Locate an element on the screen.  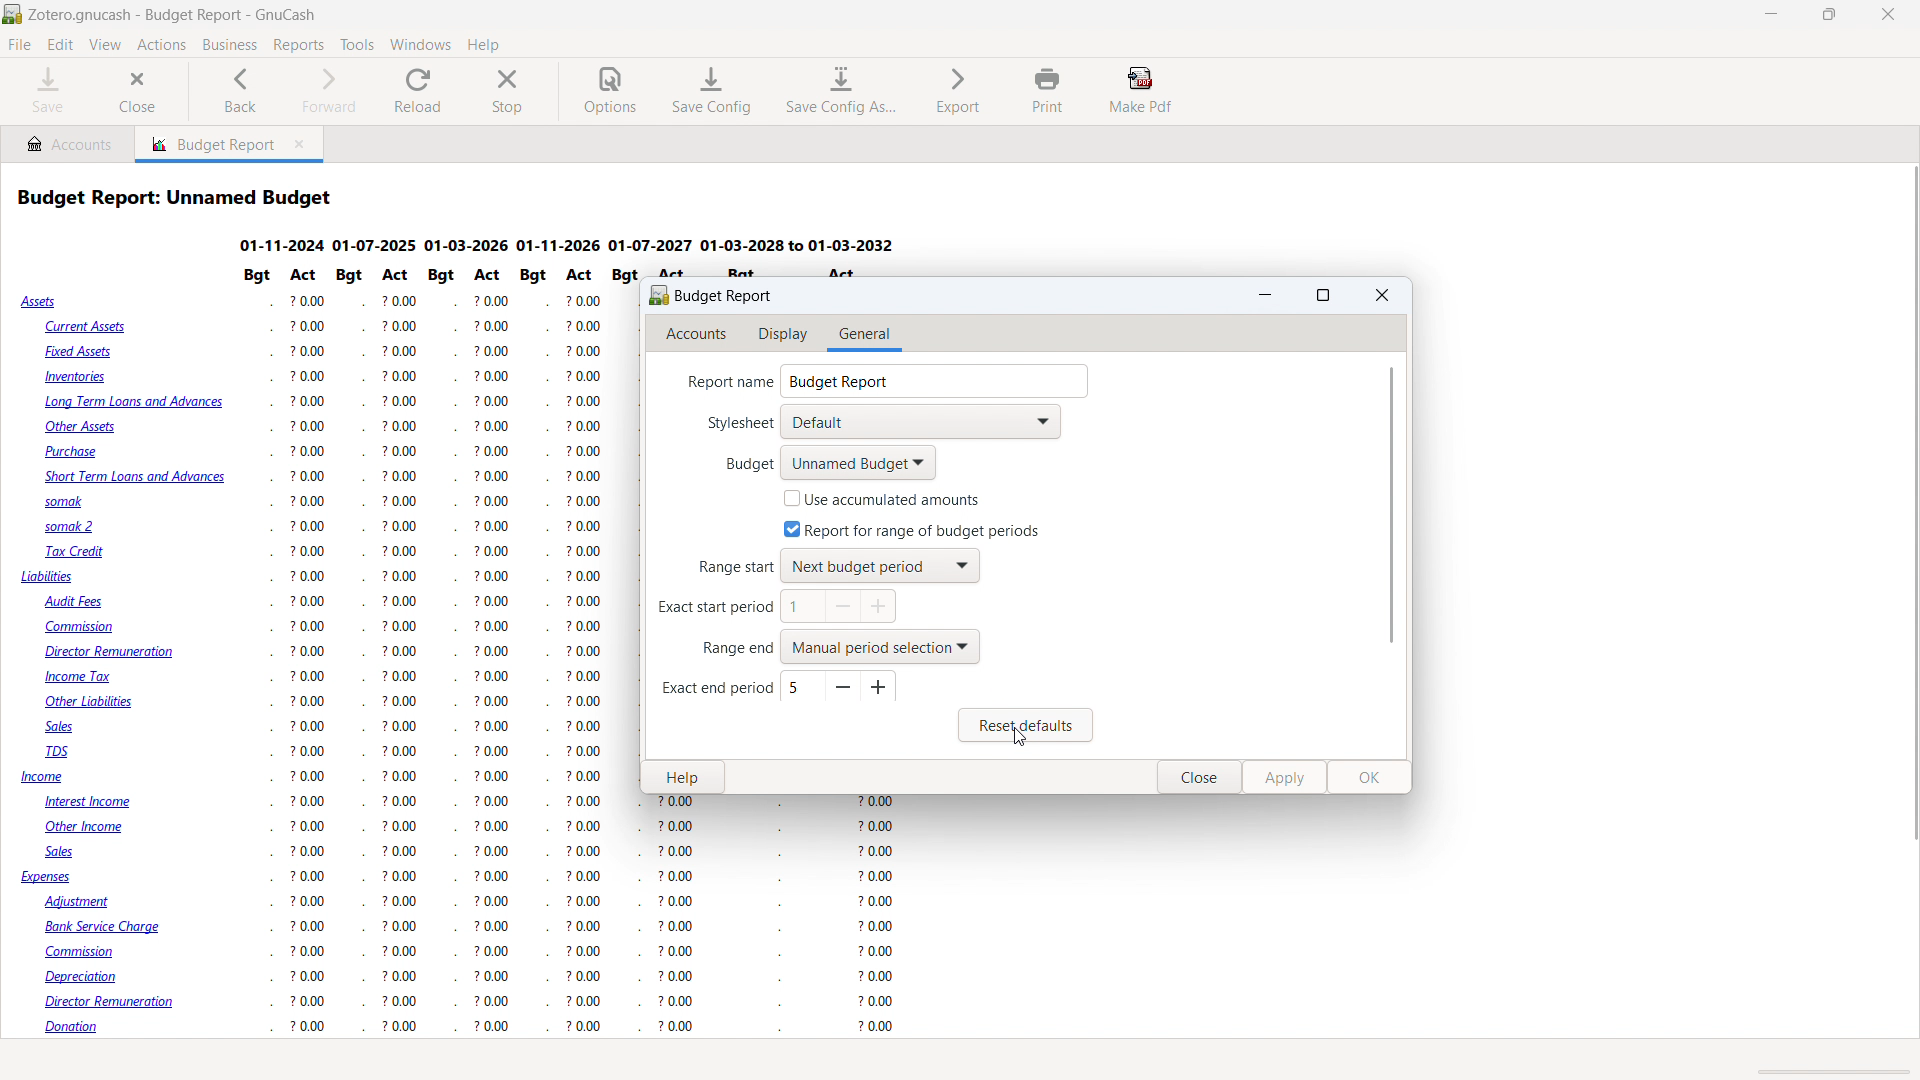
Sales is located at coordinates (70, 728).